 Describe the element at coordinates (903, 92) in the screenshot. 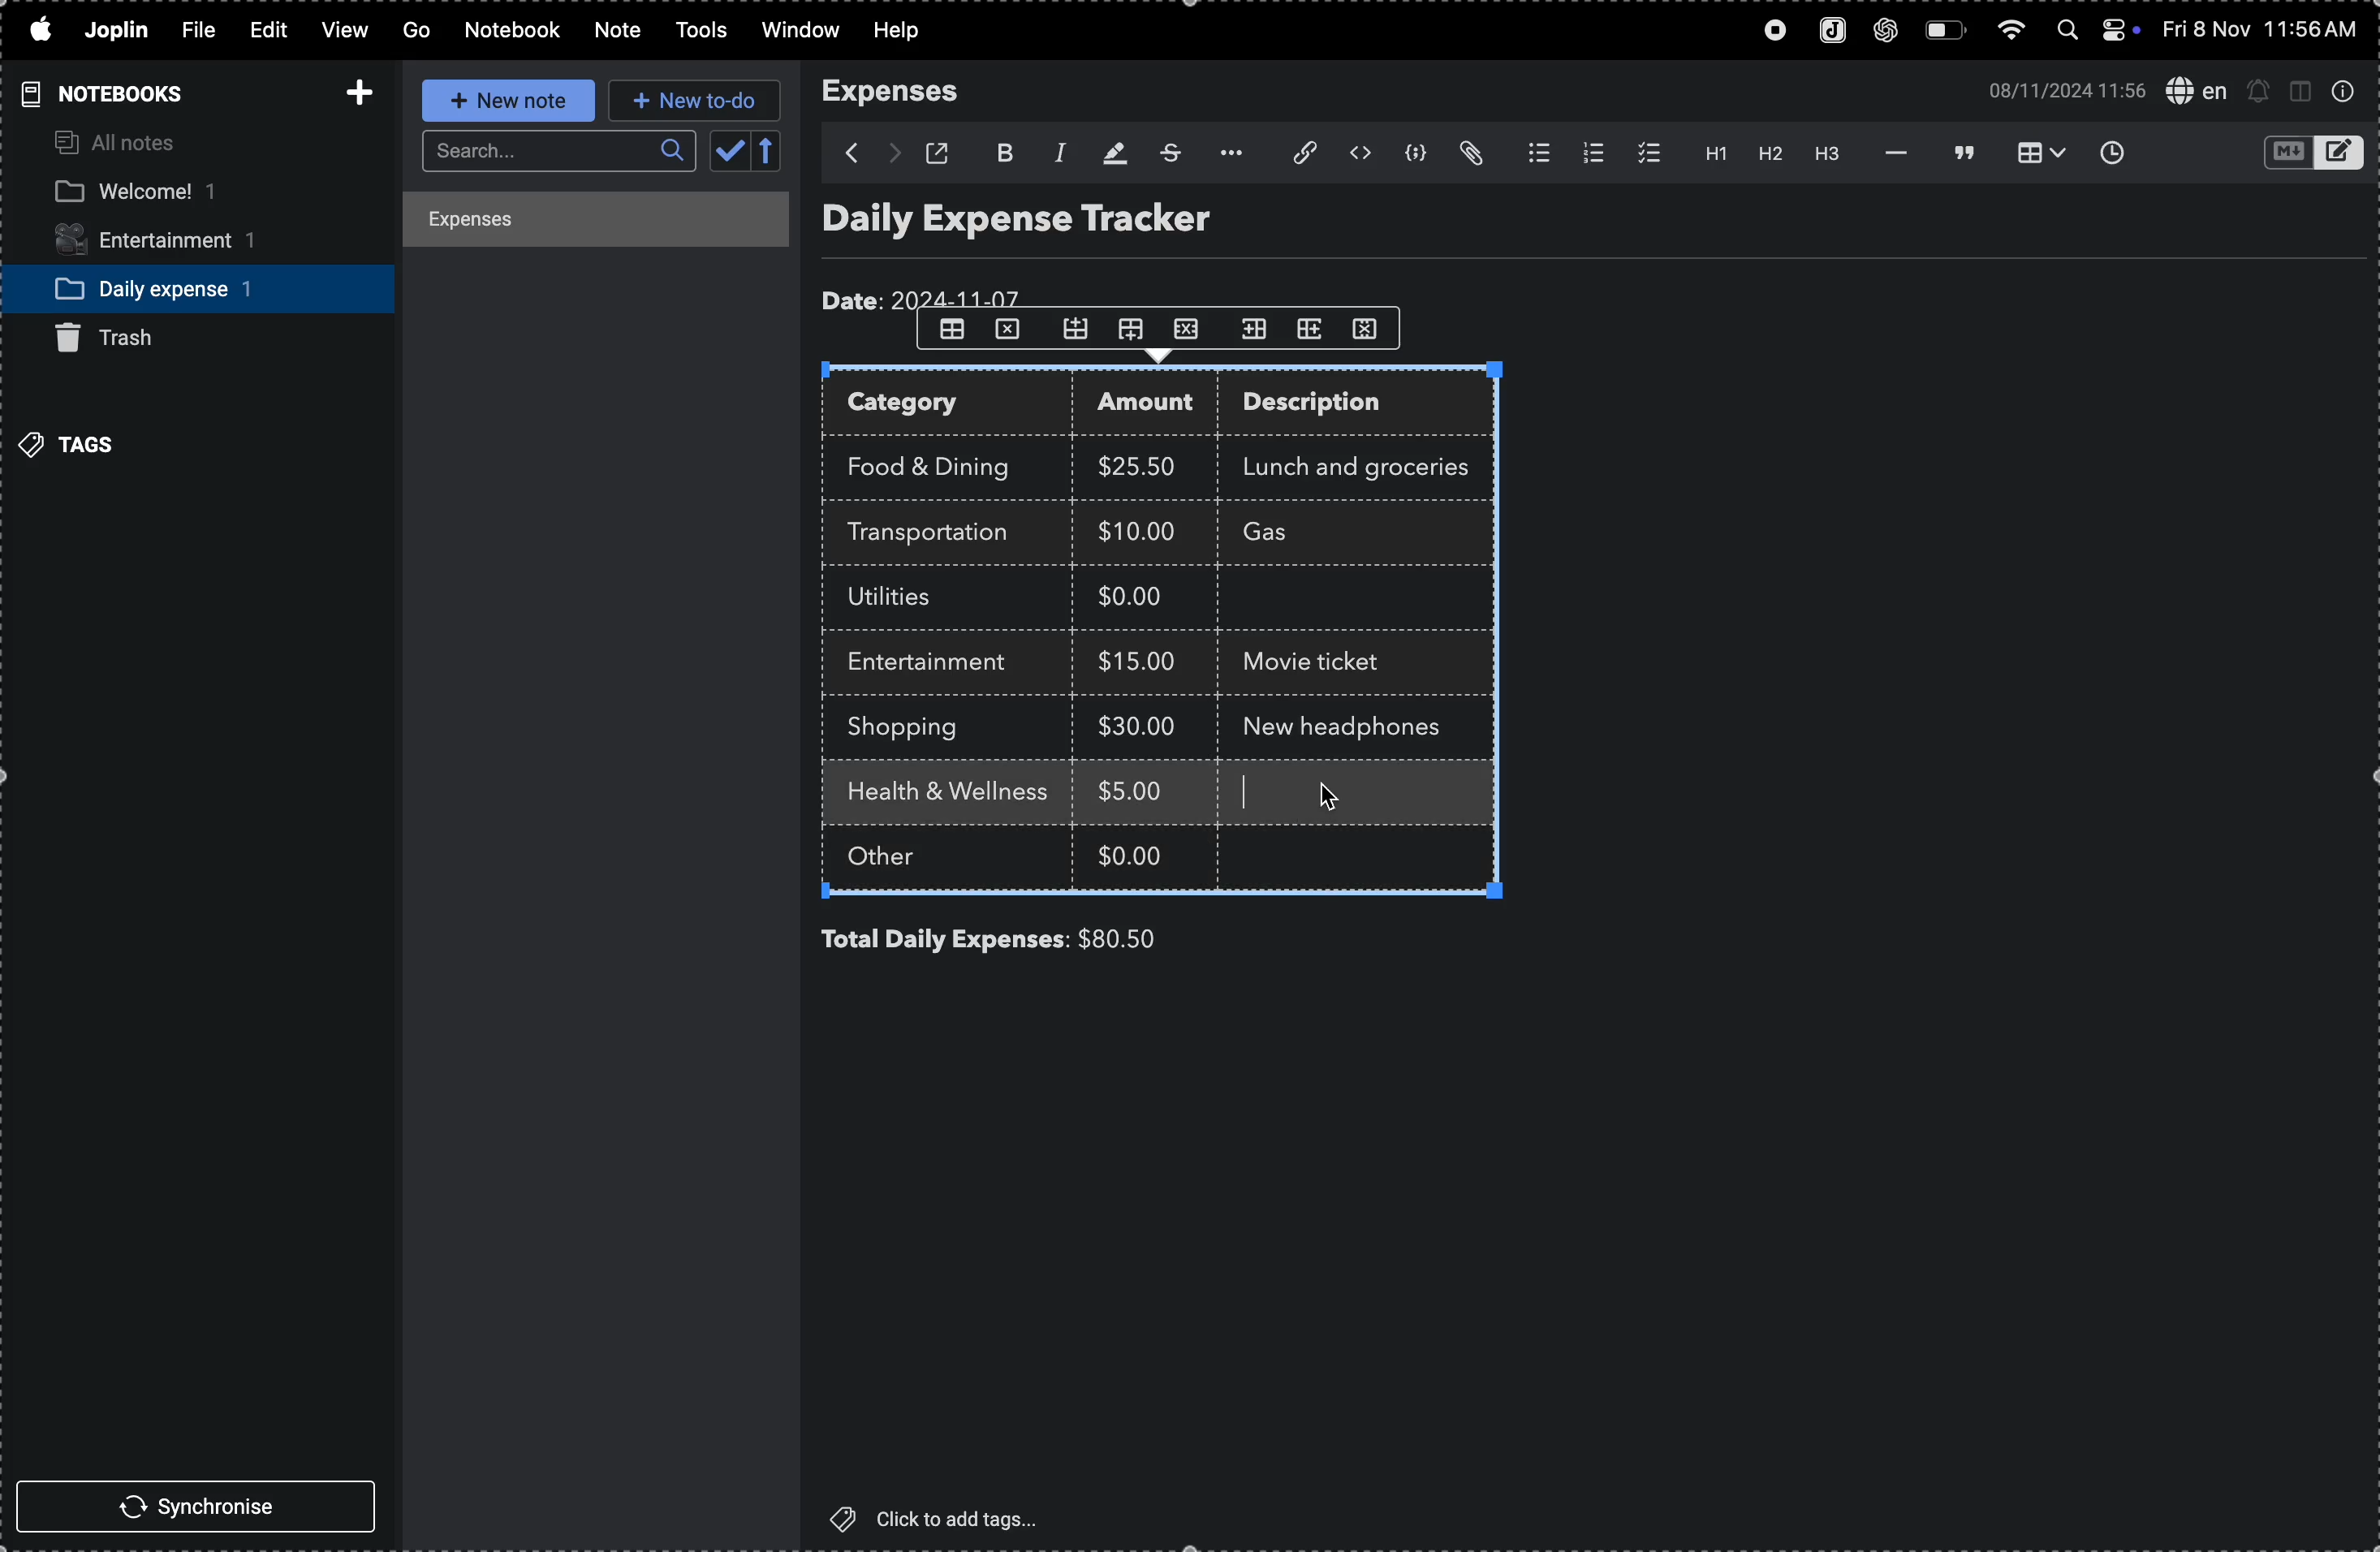

I see `expenses` at that location.